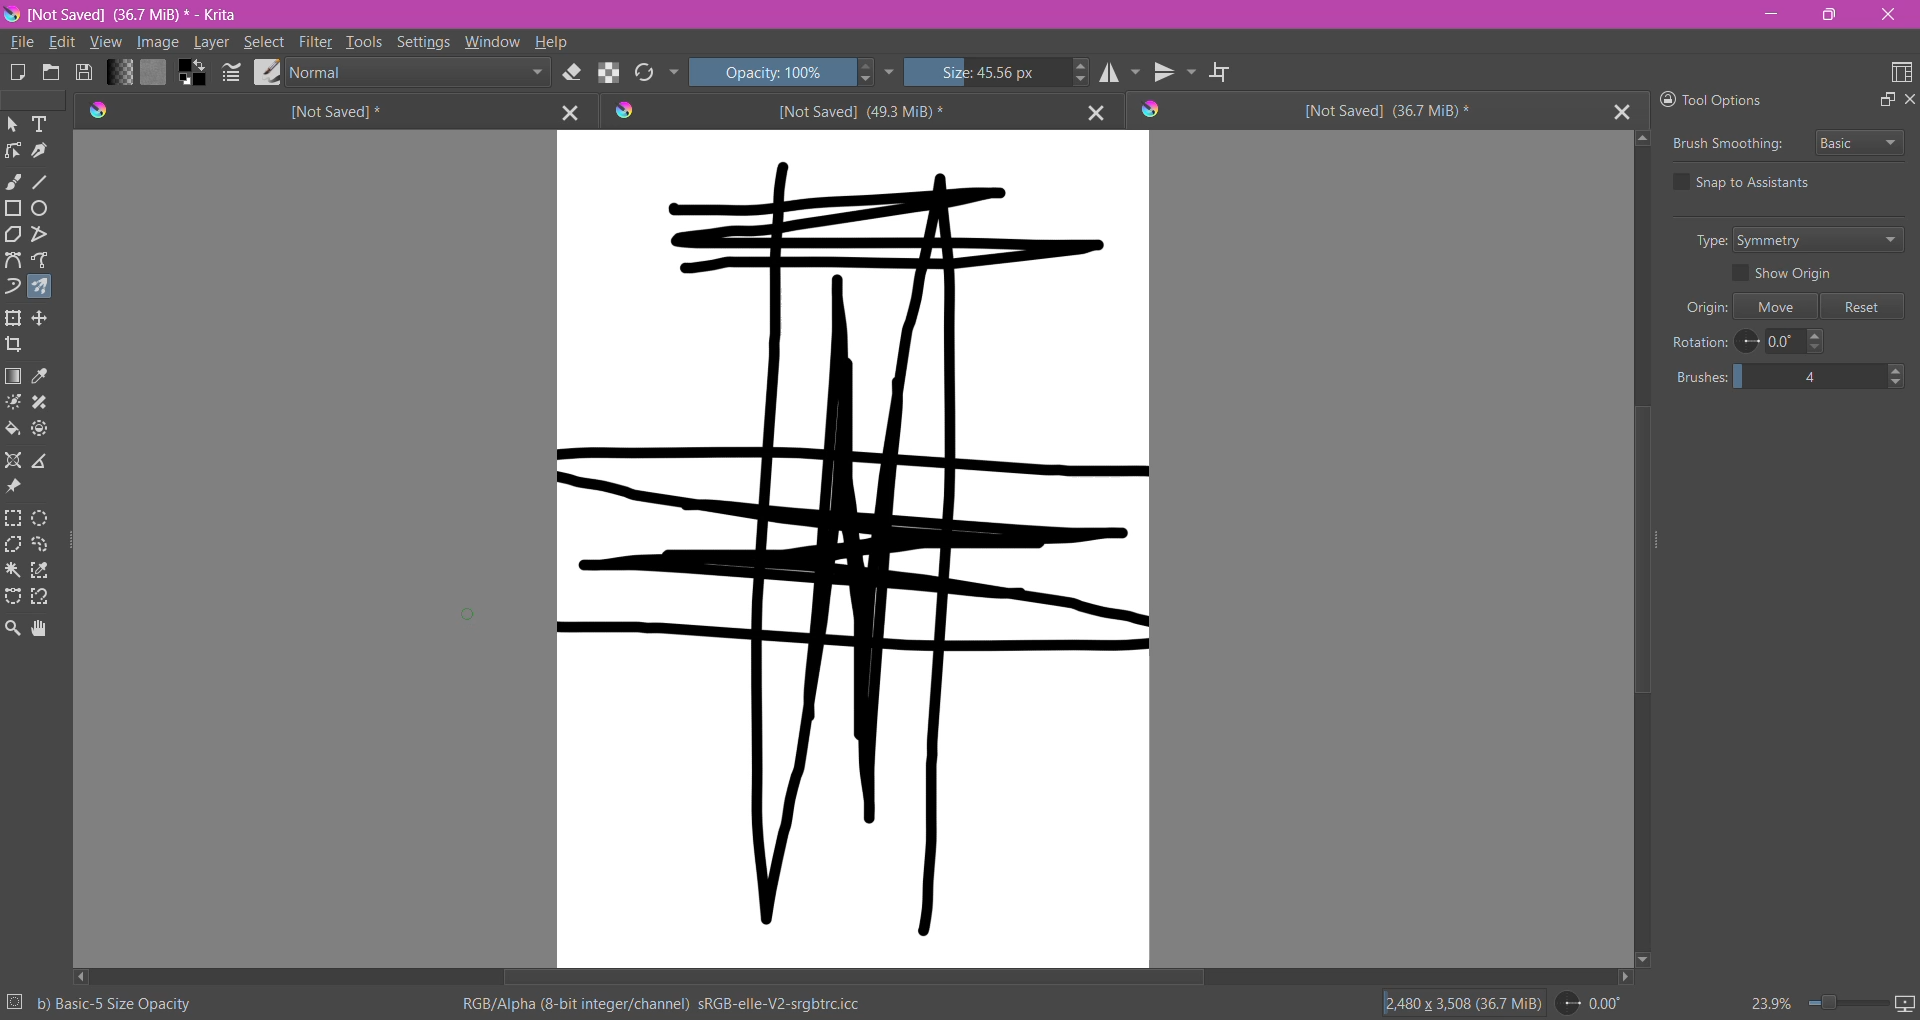 The height and width of the screenshot is (1020, 1920). I want to click on Edit, so click(61, 42).